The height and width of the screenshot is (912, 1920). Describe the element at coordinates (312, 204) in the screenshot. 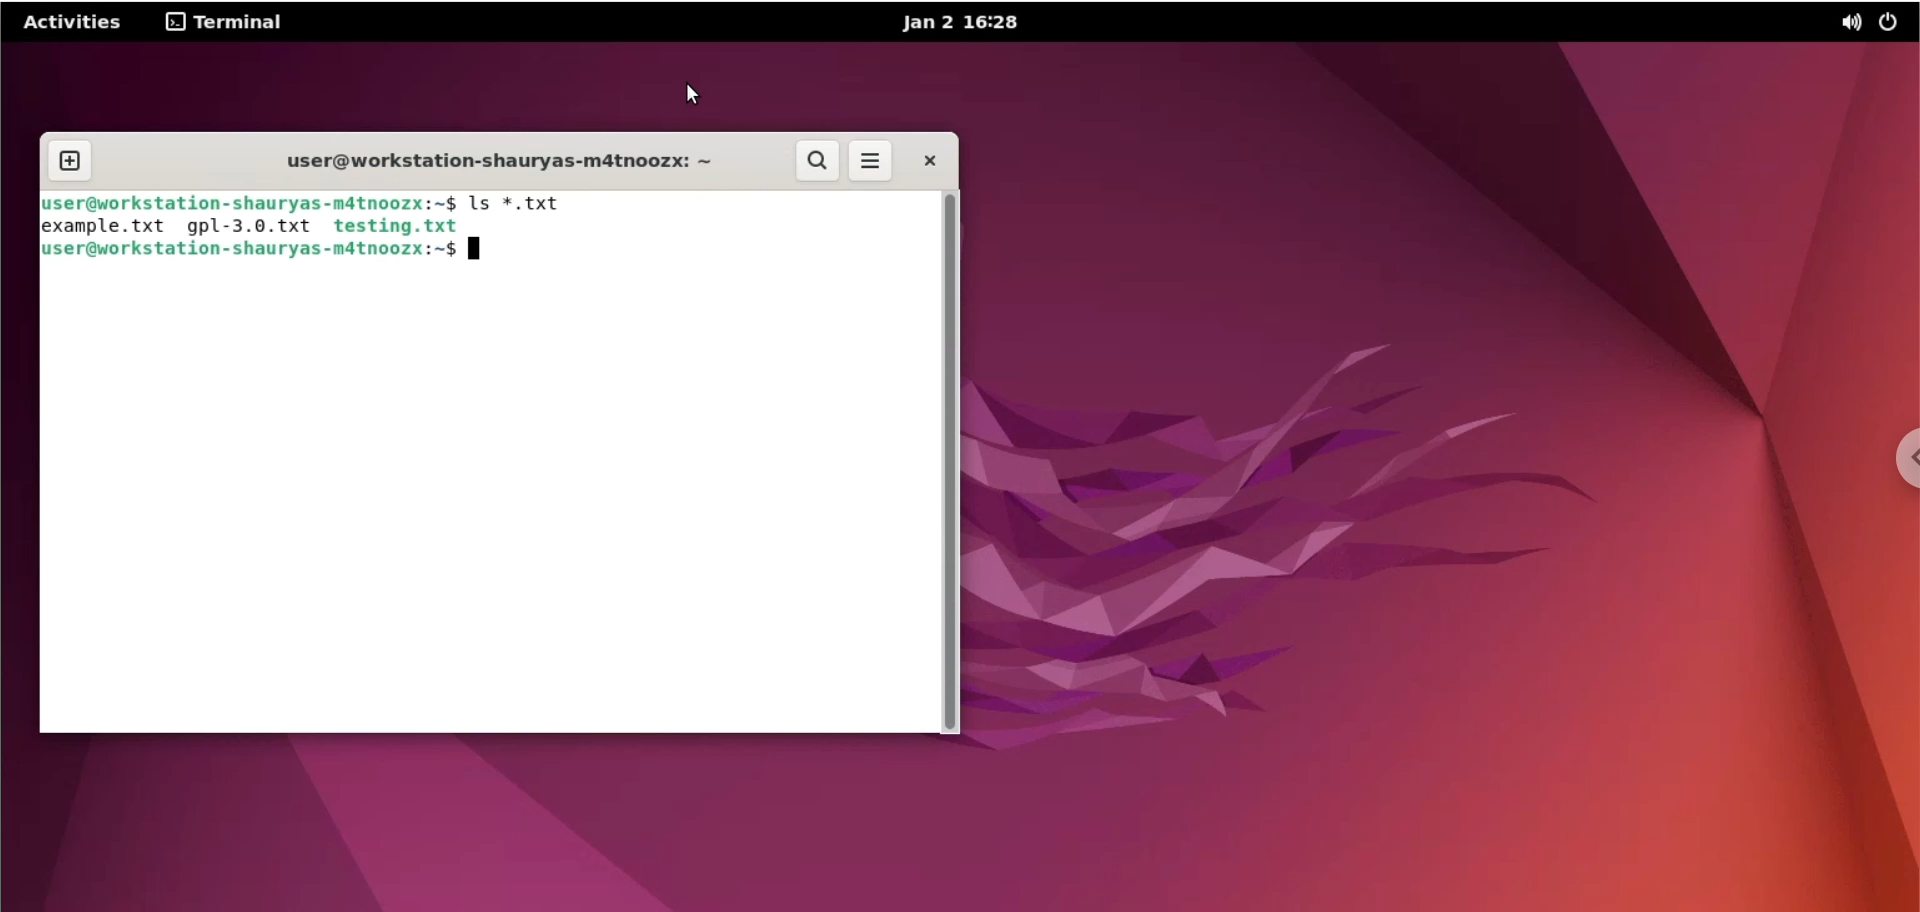

I see `puser@workstation-shauryas-m4tnoozx:~$ ls *.txt` at that location.